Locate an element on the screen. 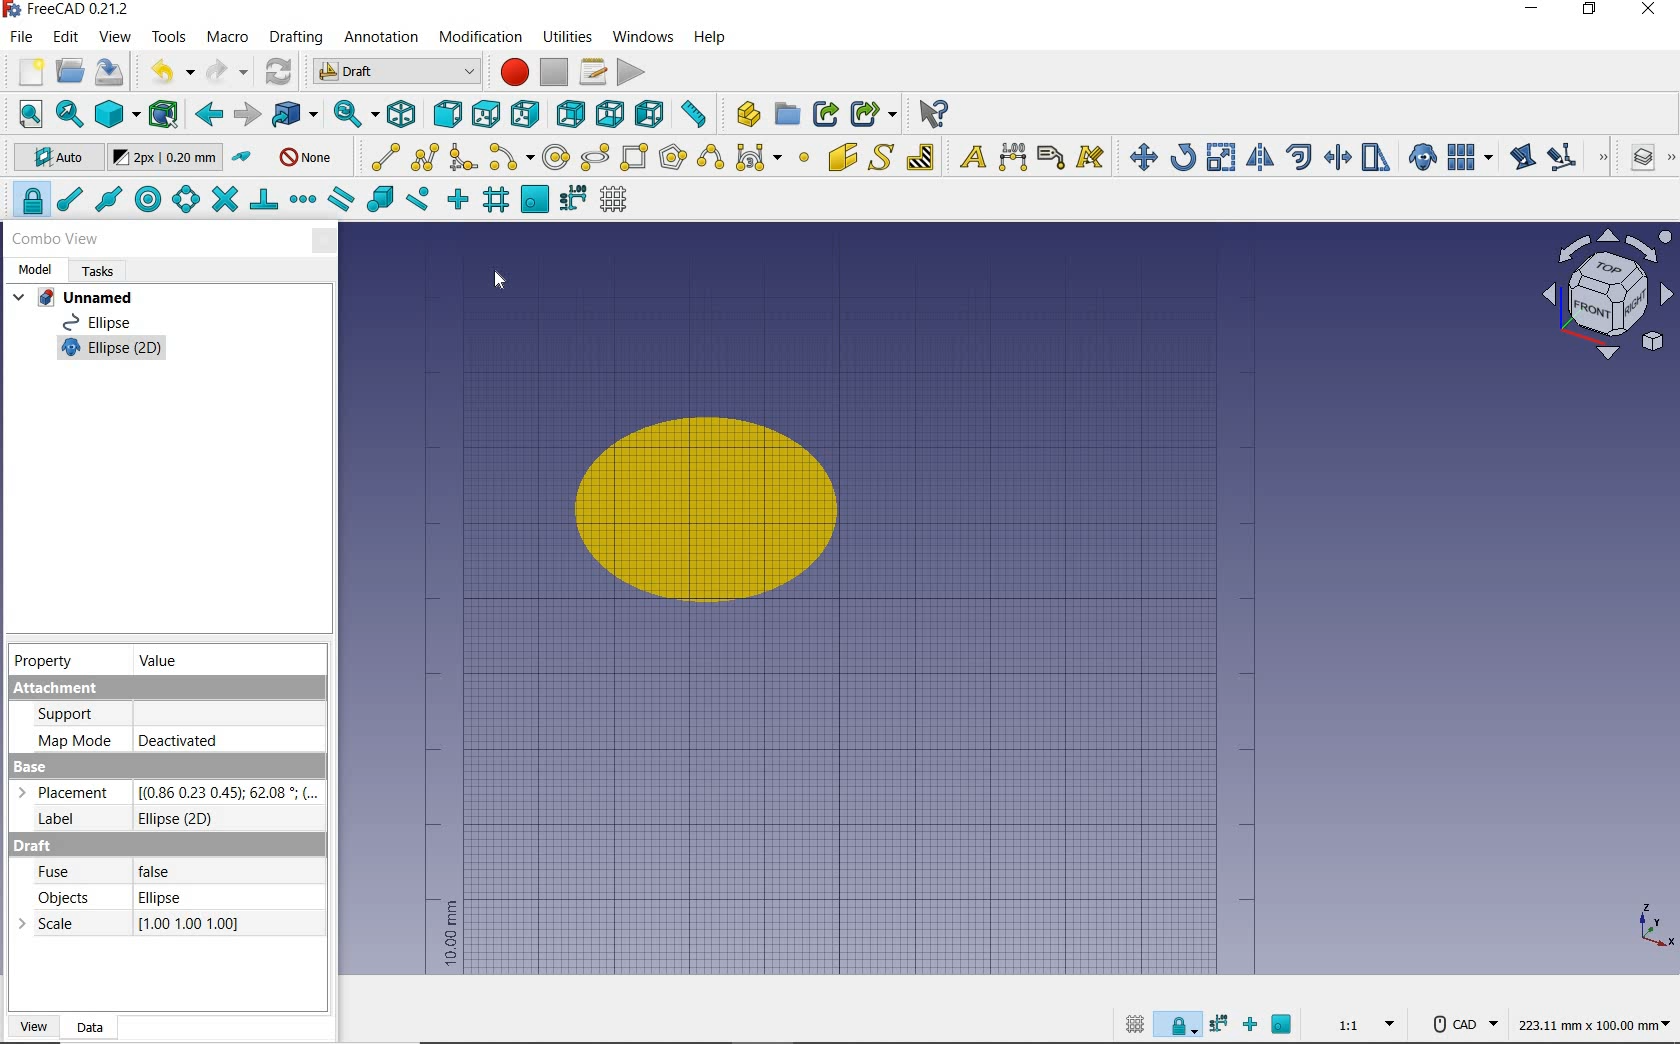 This screenshot has width=1680, height=1044. snap lock is located at coordinates (28, 201).